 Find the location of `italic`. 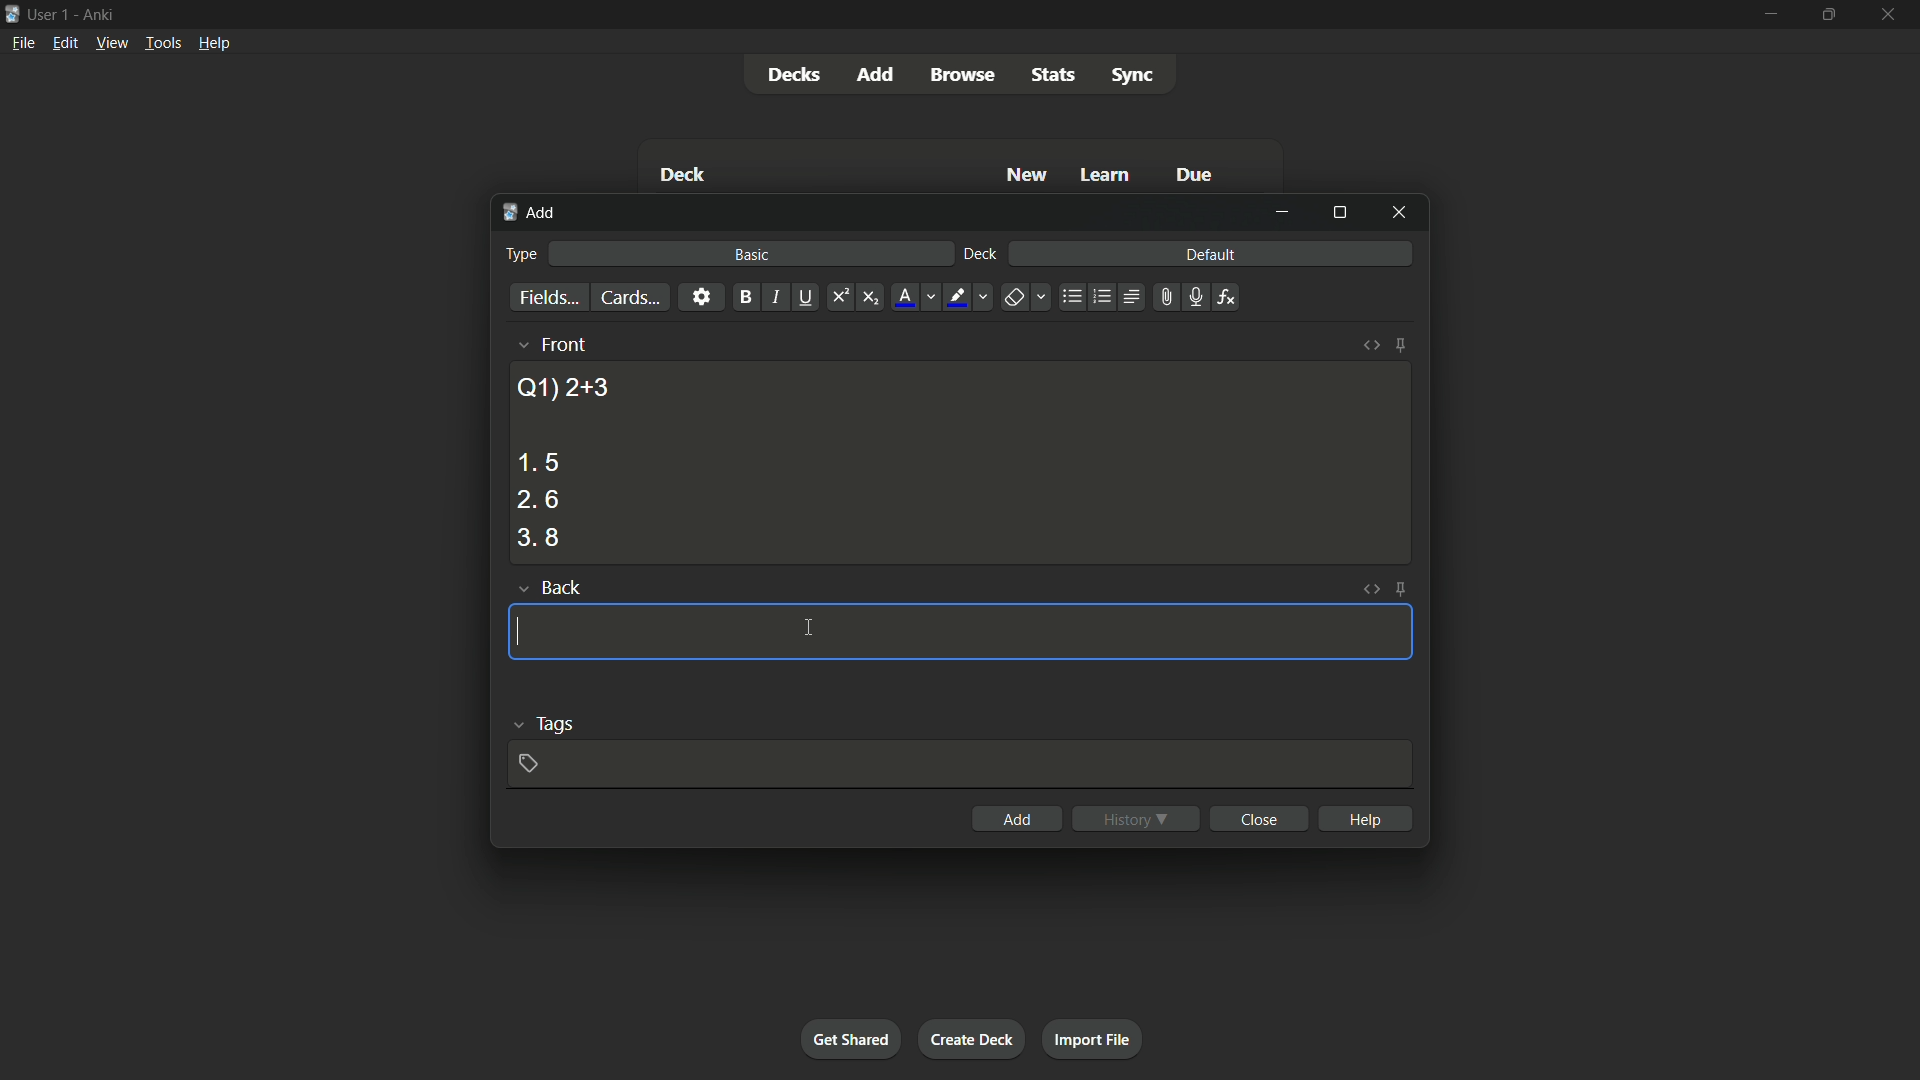

italic is located at coordinates (774, 297).